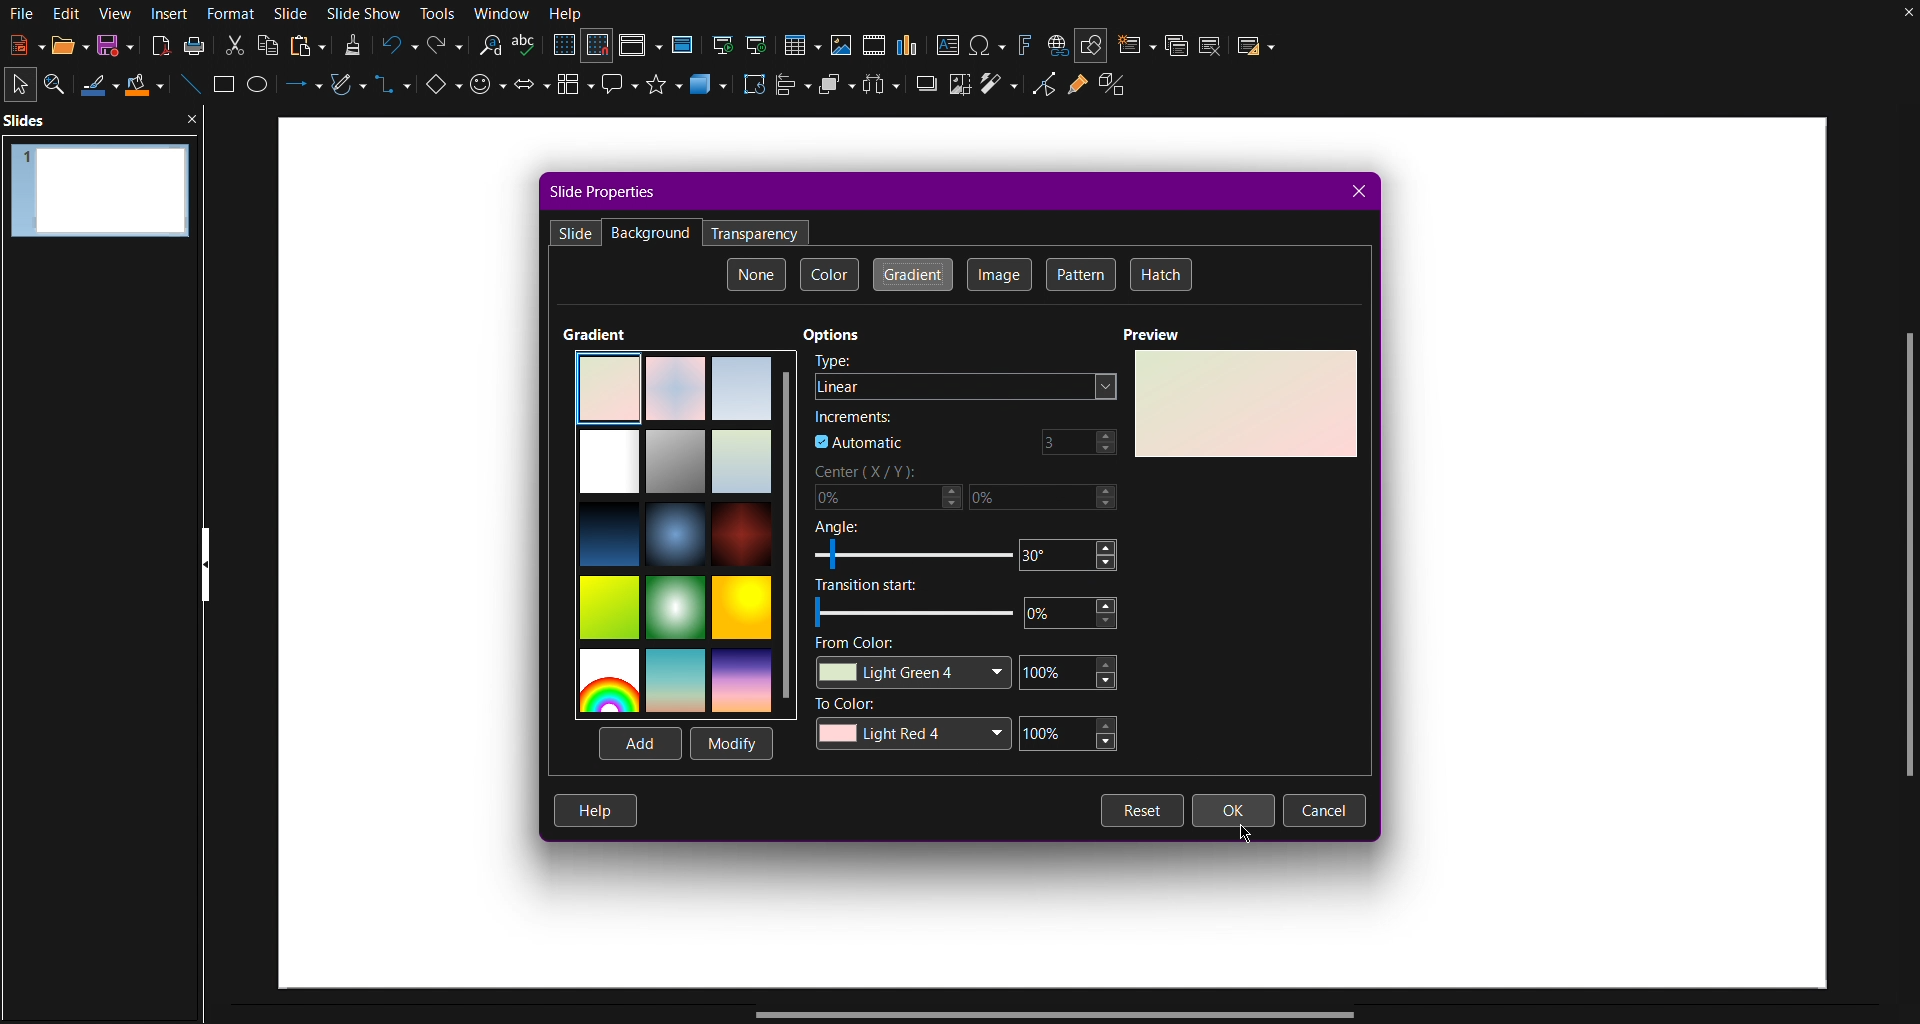  I want to click on Slide 1, so click(97, 187).